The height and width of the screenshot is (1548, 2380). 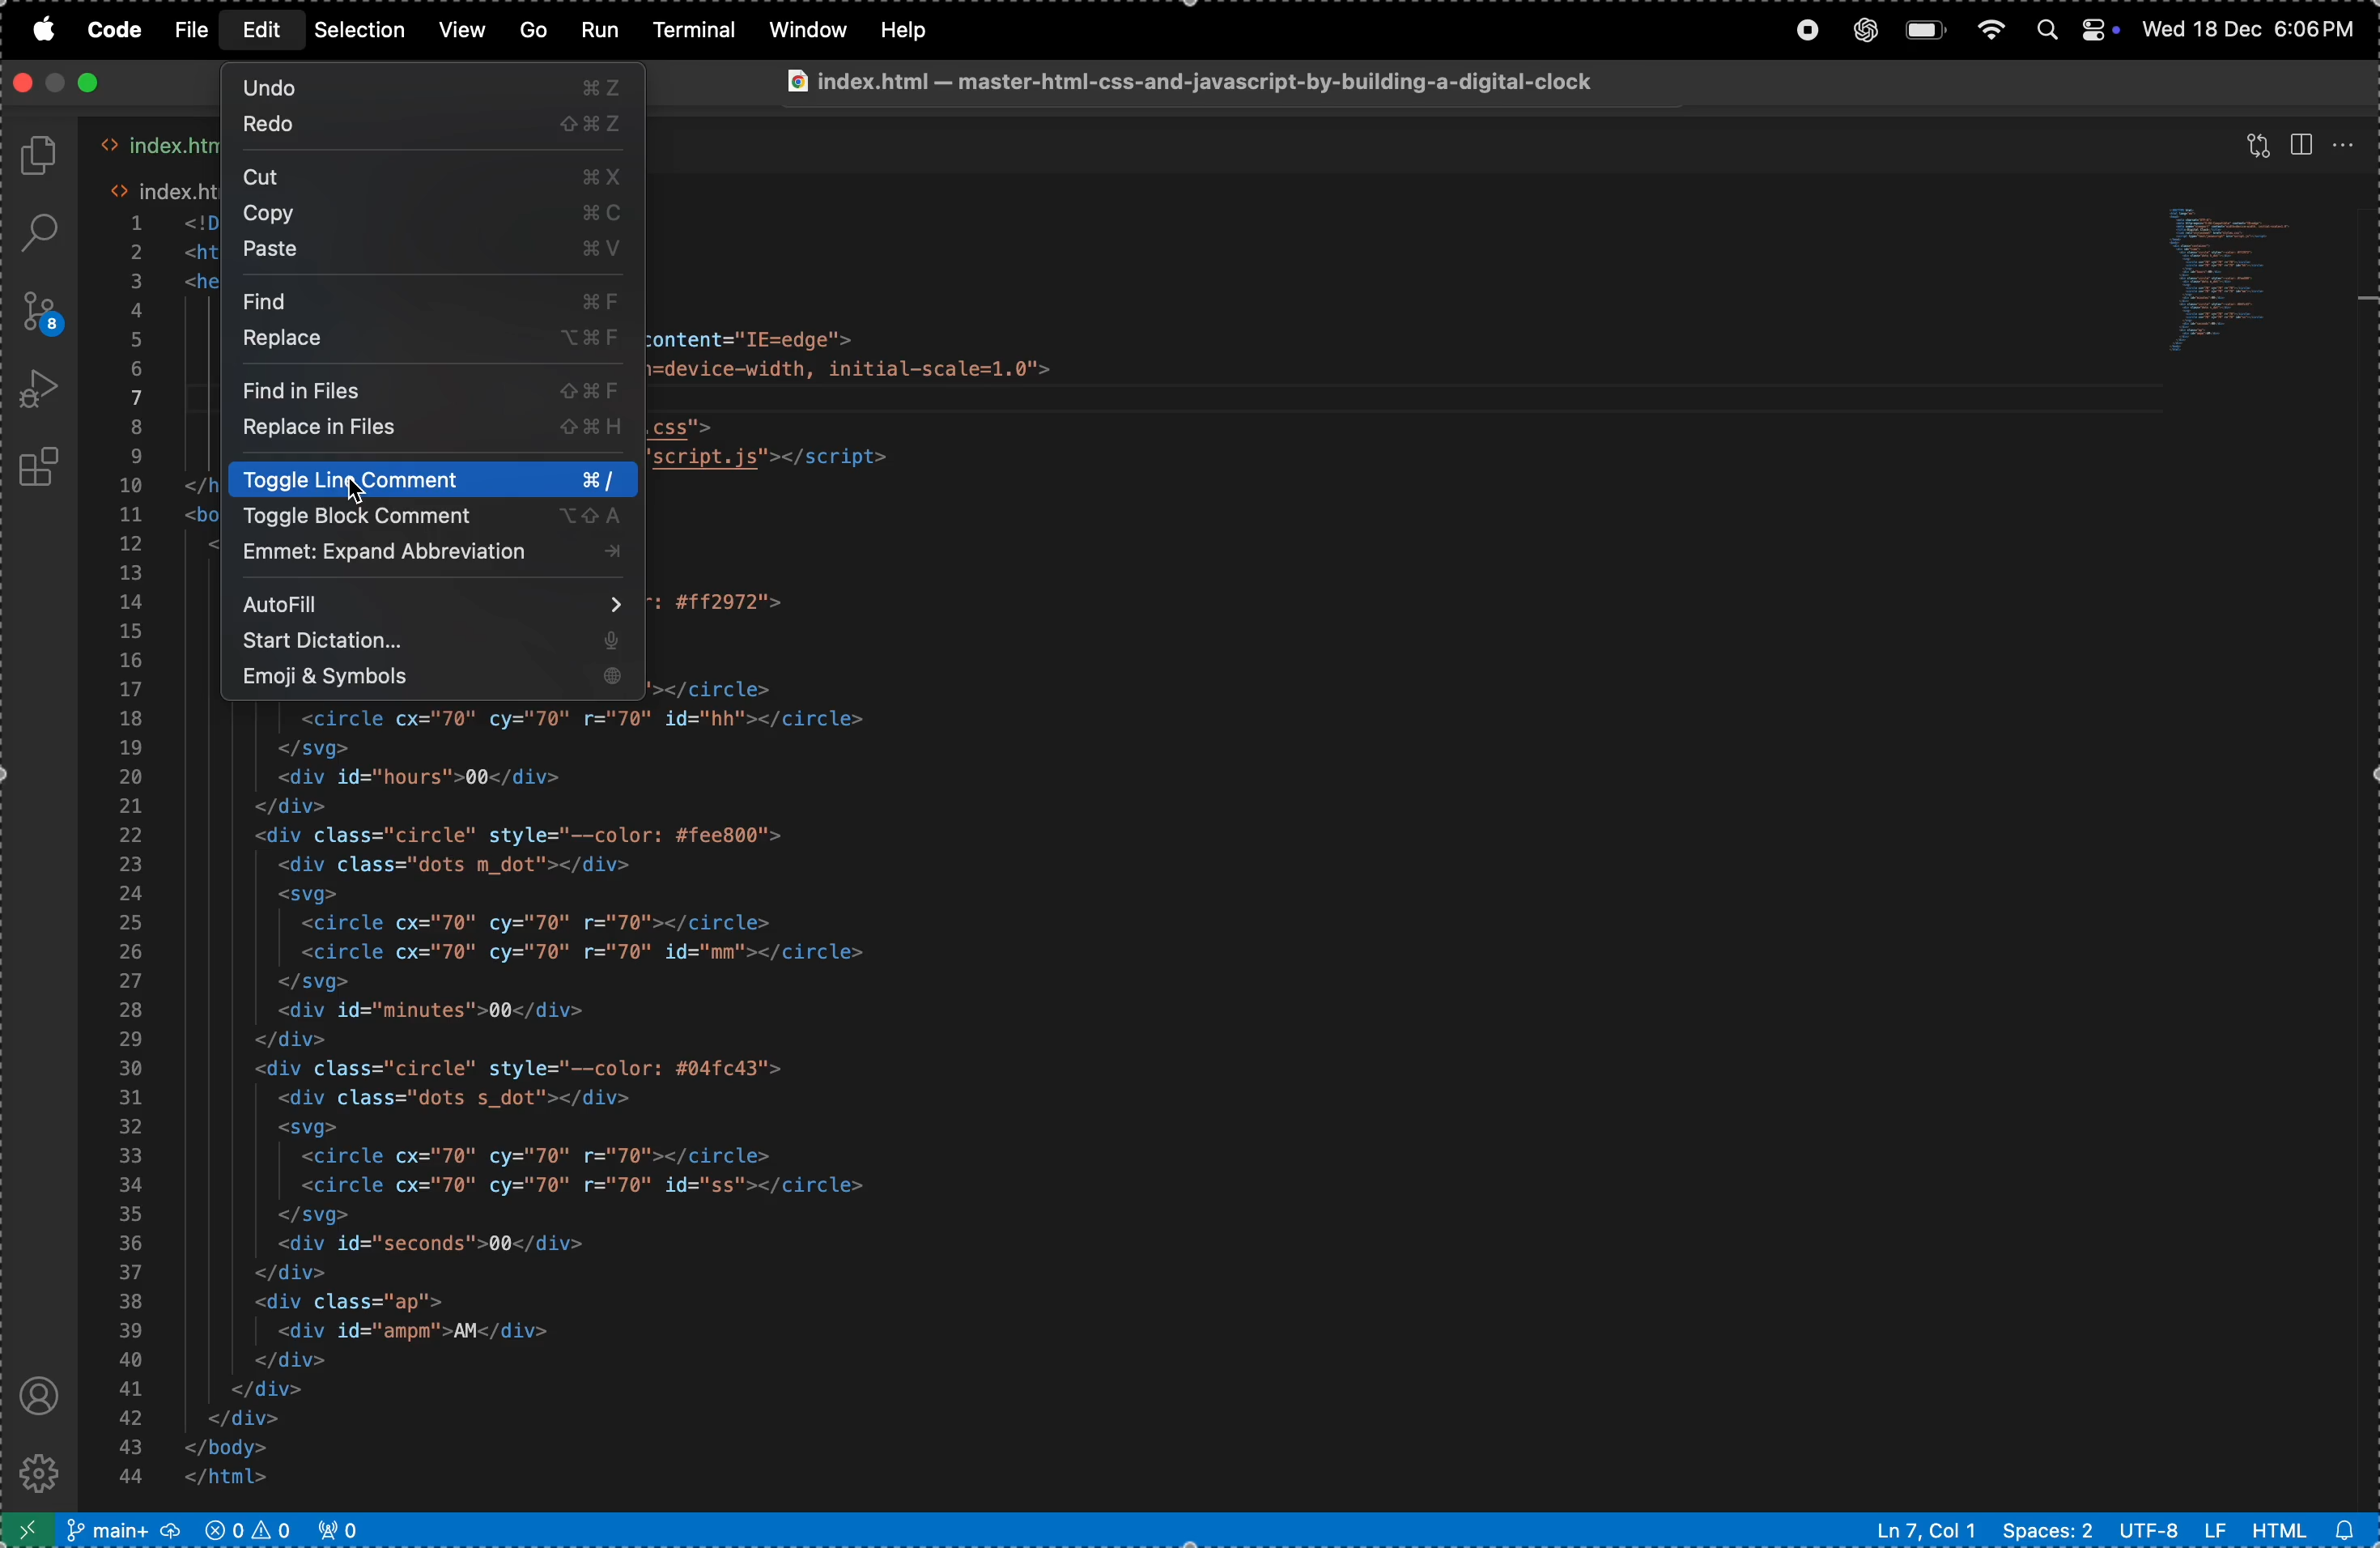 I want to click on view, so click(x=2259, y=139).